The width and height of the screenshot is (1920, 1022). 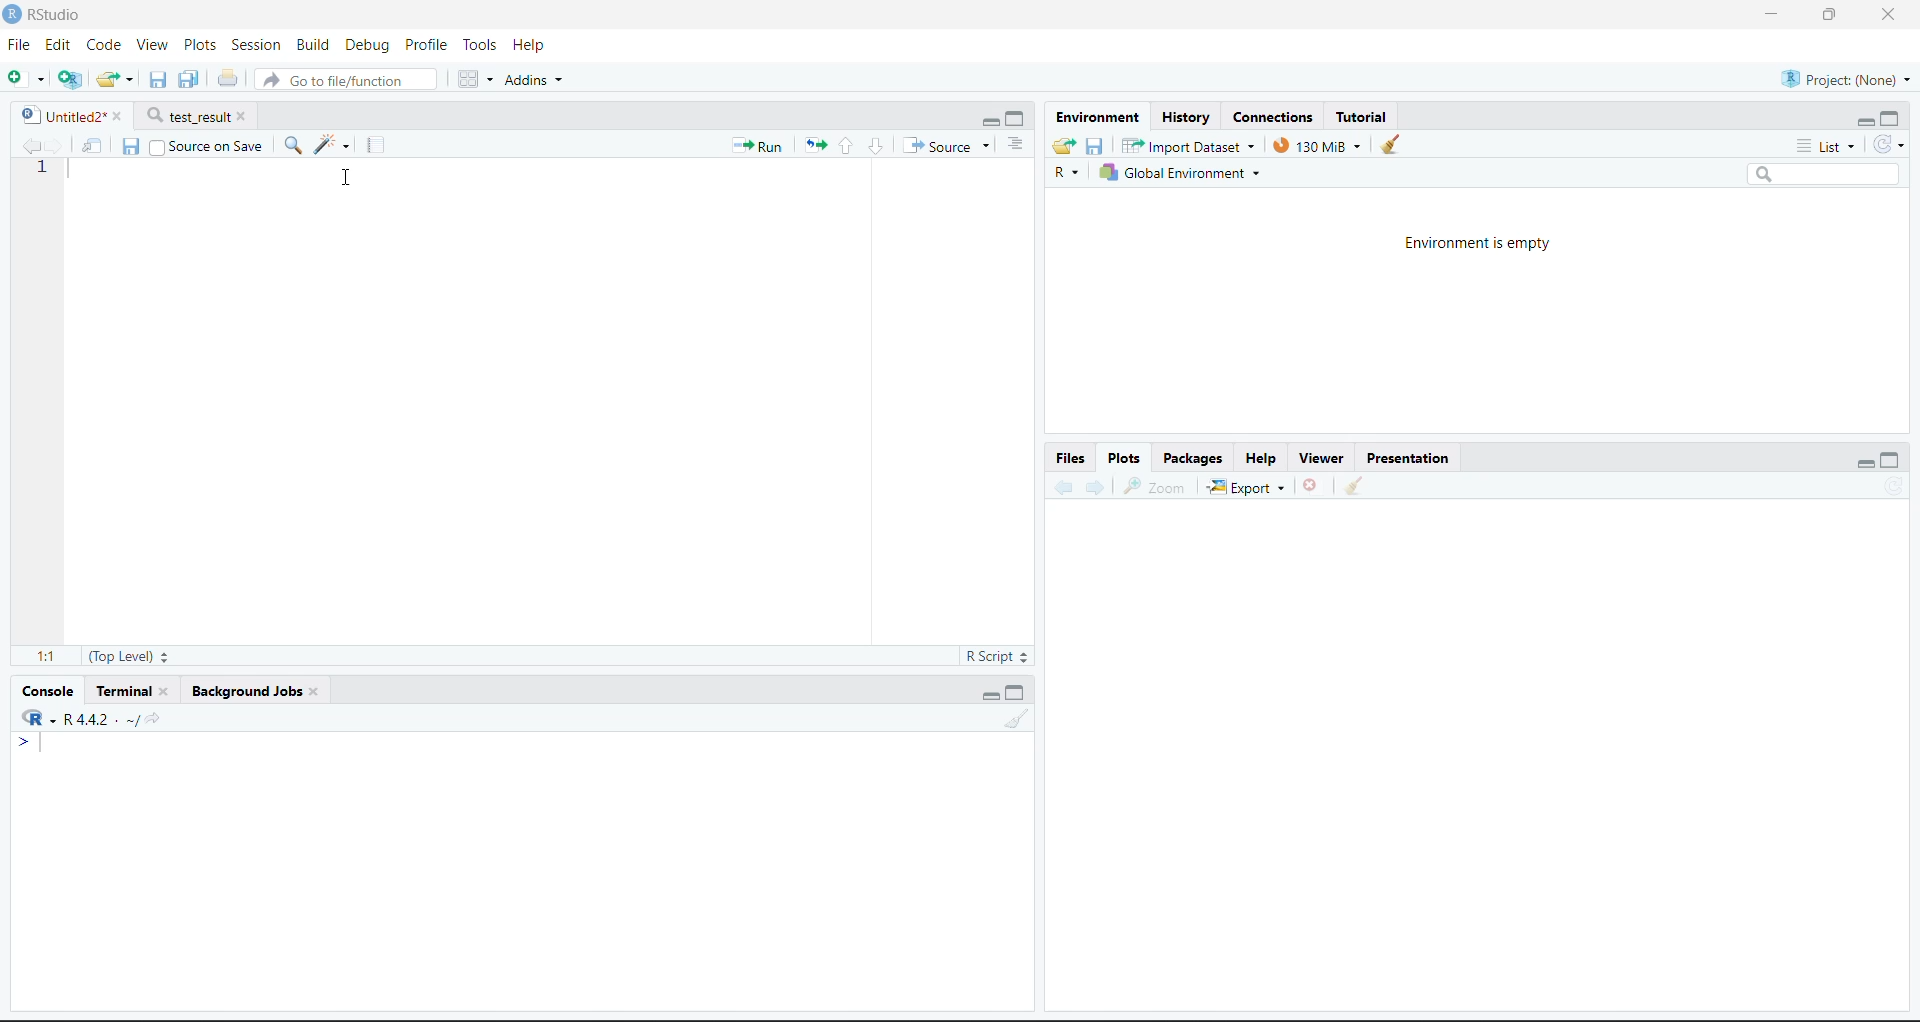 What do you see at coordinates (814, 147) in the screenshot?
I see `Re-run the previous code region (Ctrl + Alt + P)` at bounding box center [814, 147].